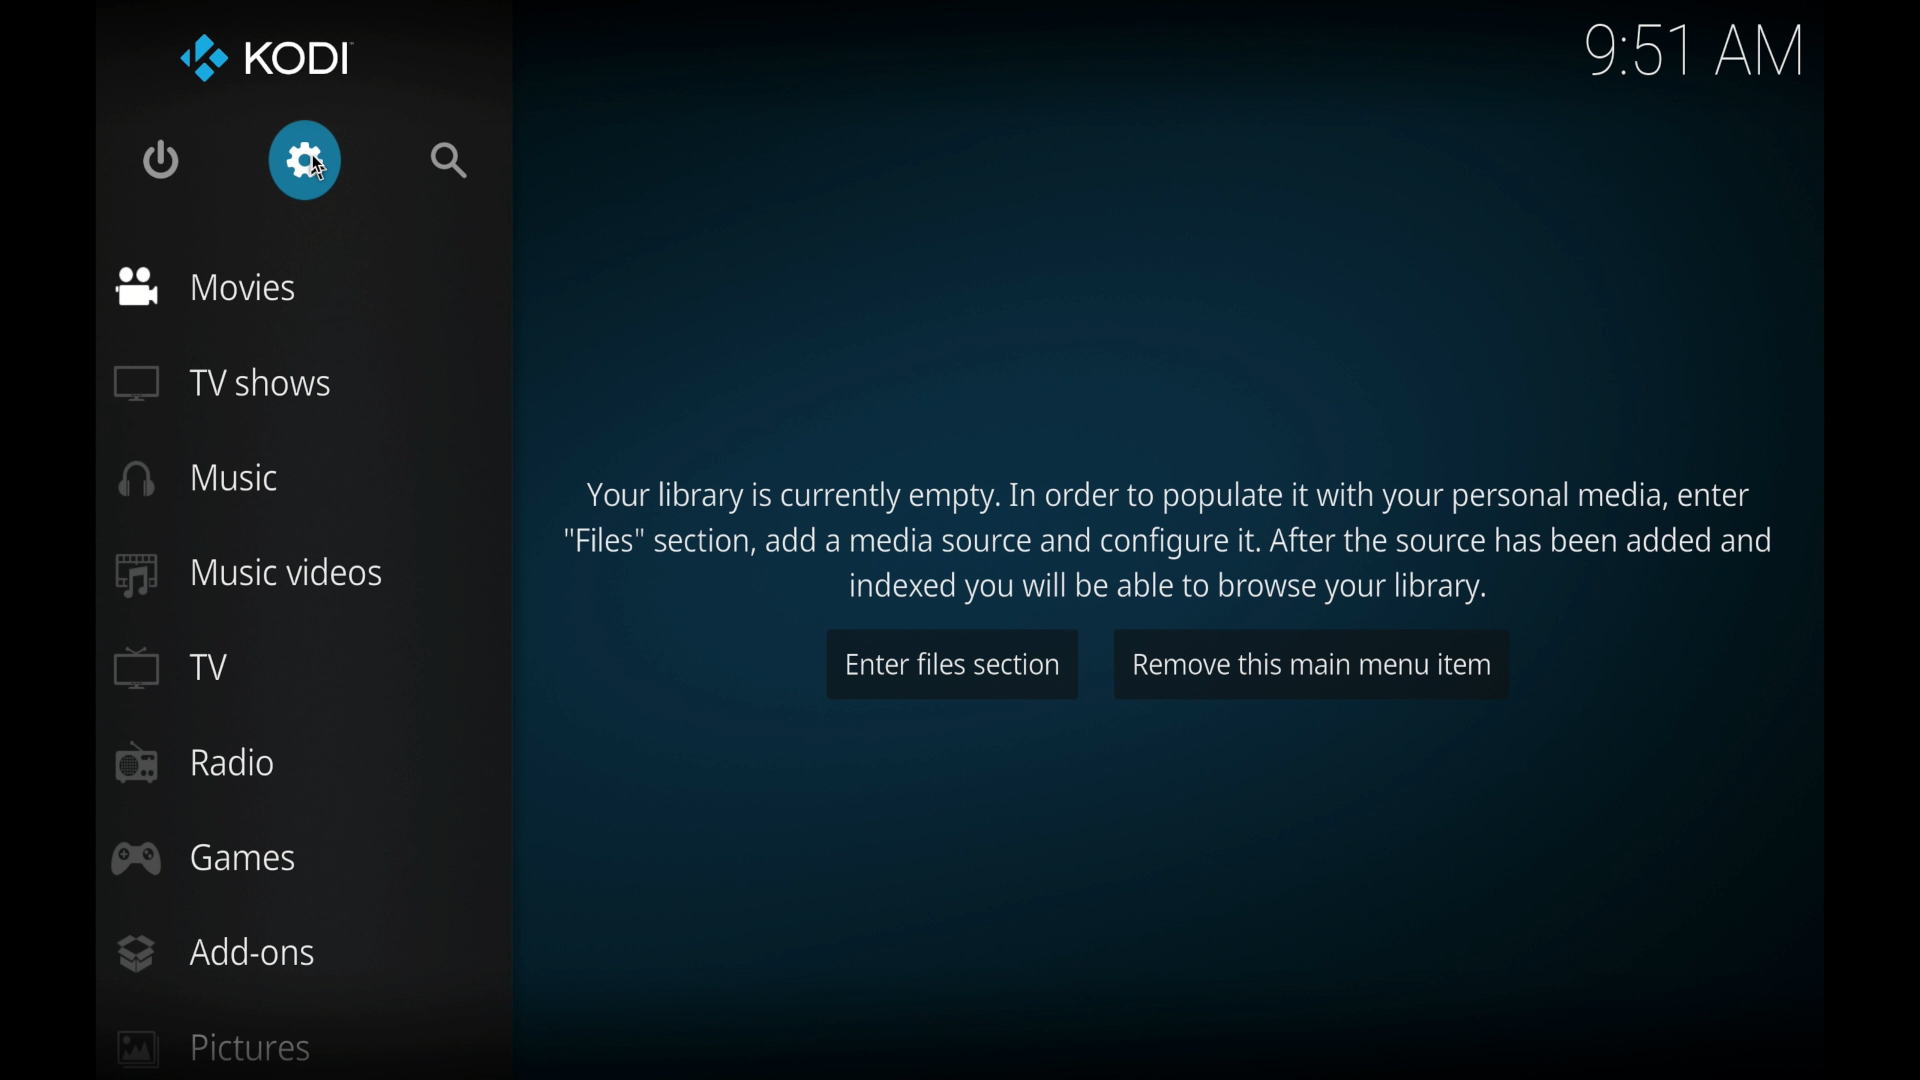  I want to click on TV shows, so click(226, 382).